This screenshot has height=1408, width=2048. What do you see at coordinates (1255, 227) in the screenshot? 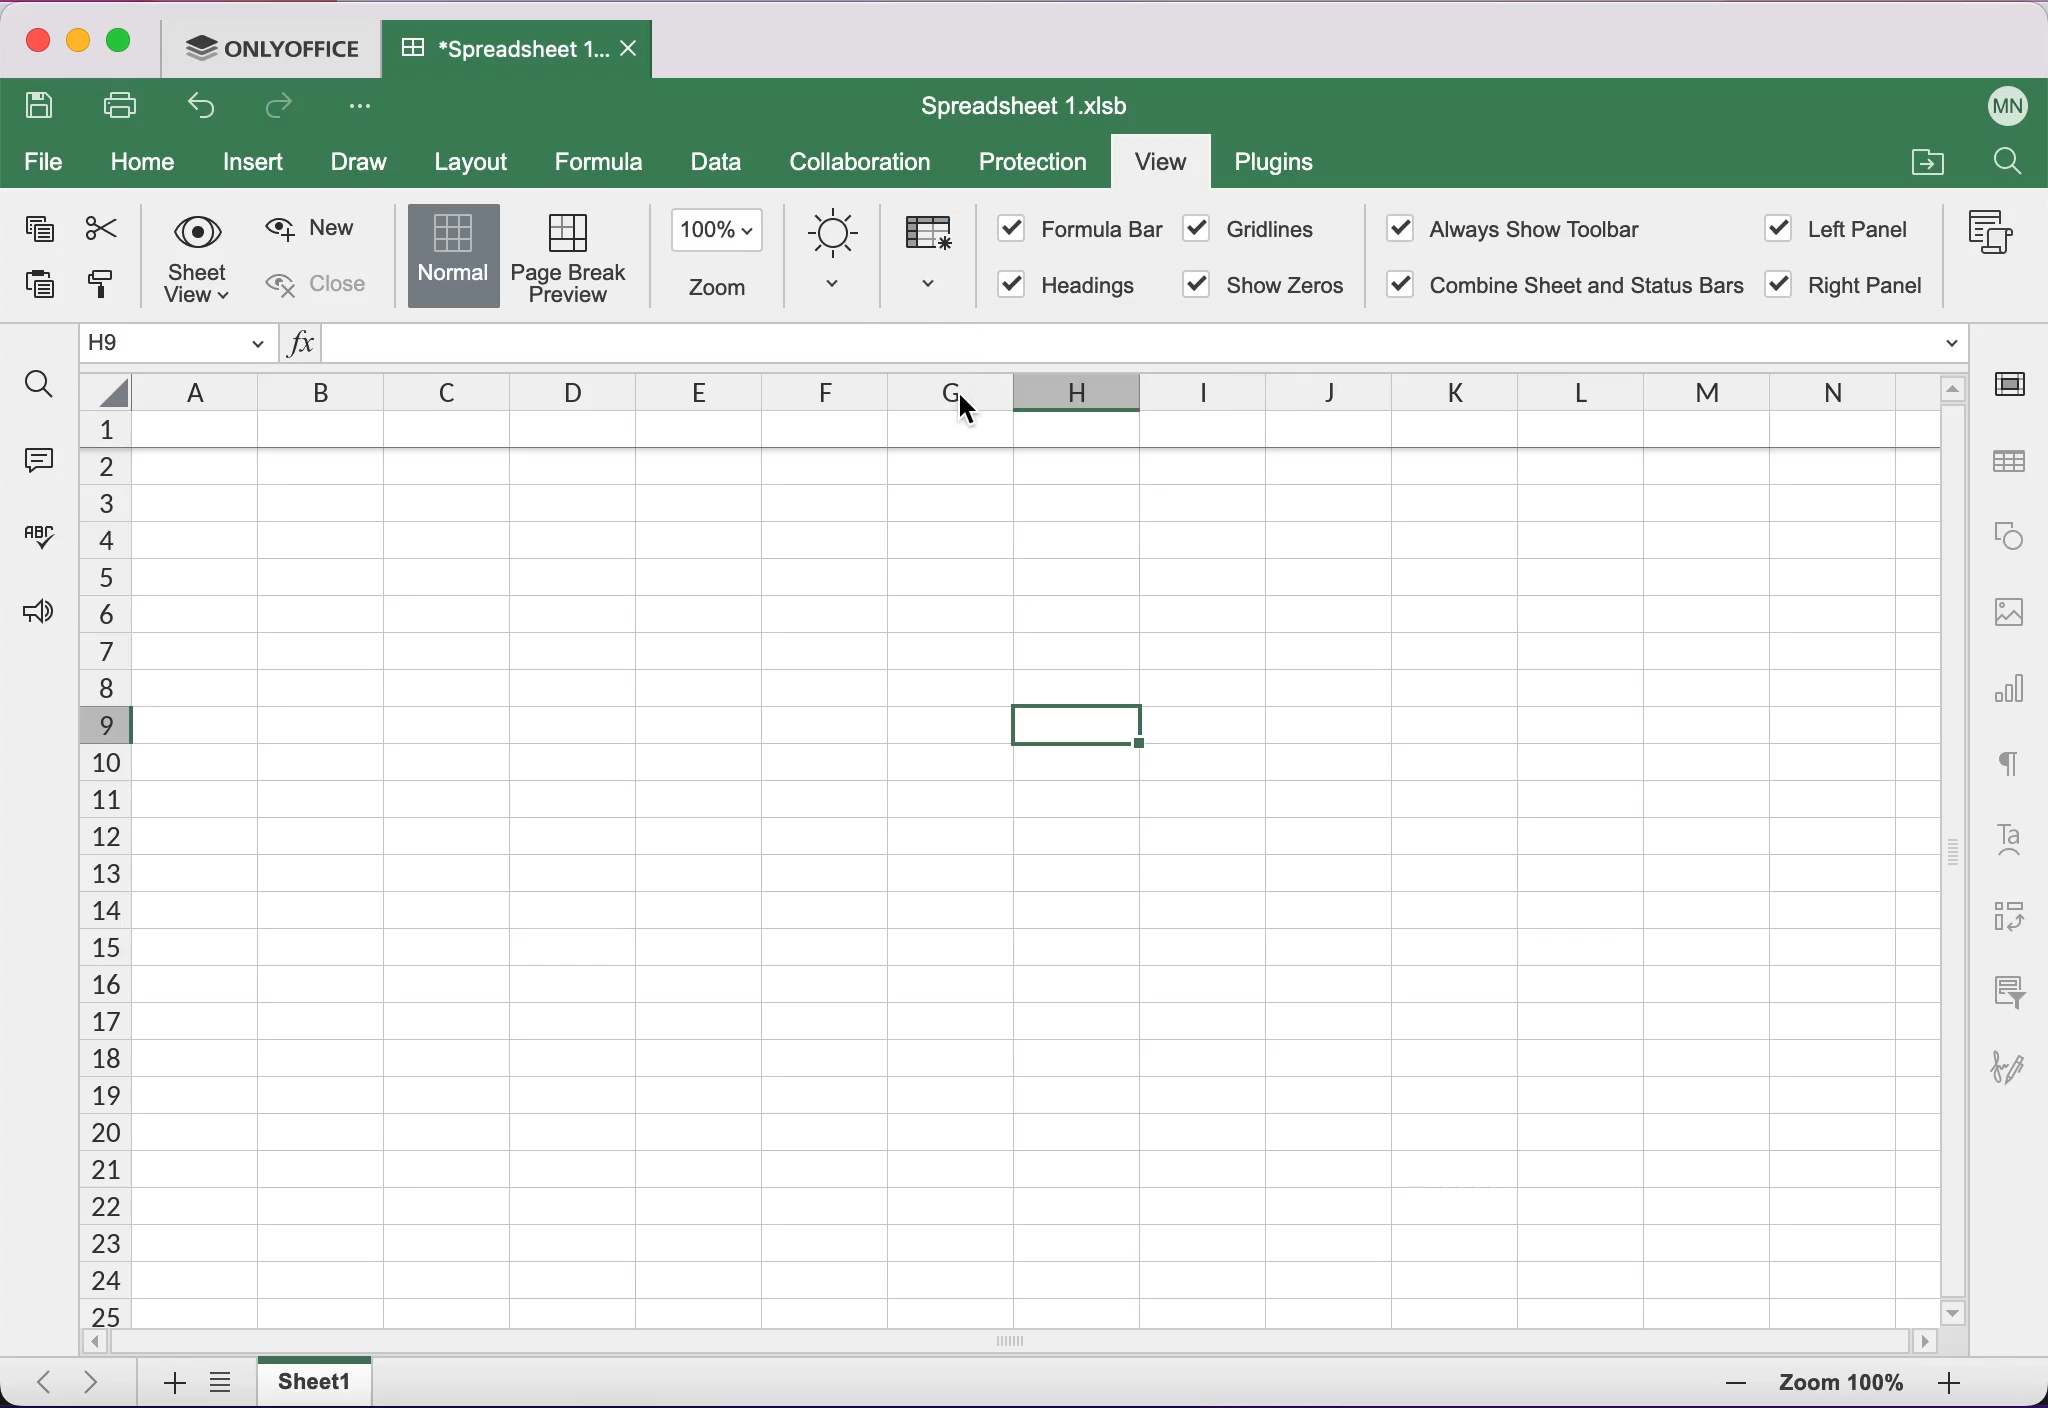
I see `gridlines` at bounding box center [1255, 227].